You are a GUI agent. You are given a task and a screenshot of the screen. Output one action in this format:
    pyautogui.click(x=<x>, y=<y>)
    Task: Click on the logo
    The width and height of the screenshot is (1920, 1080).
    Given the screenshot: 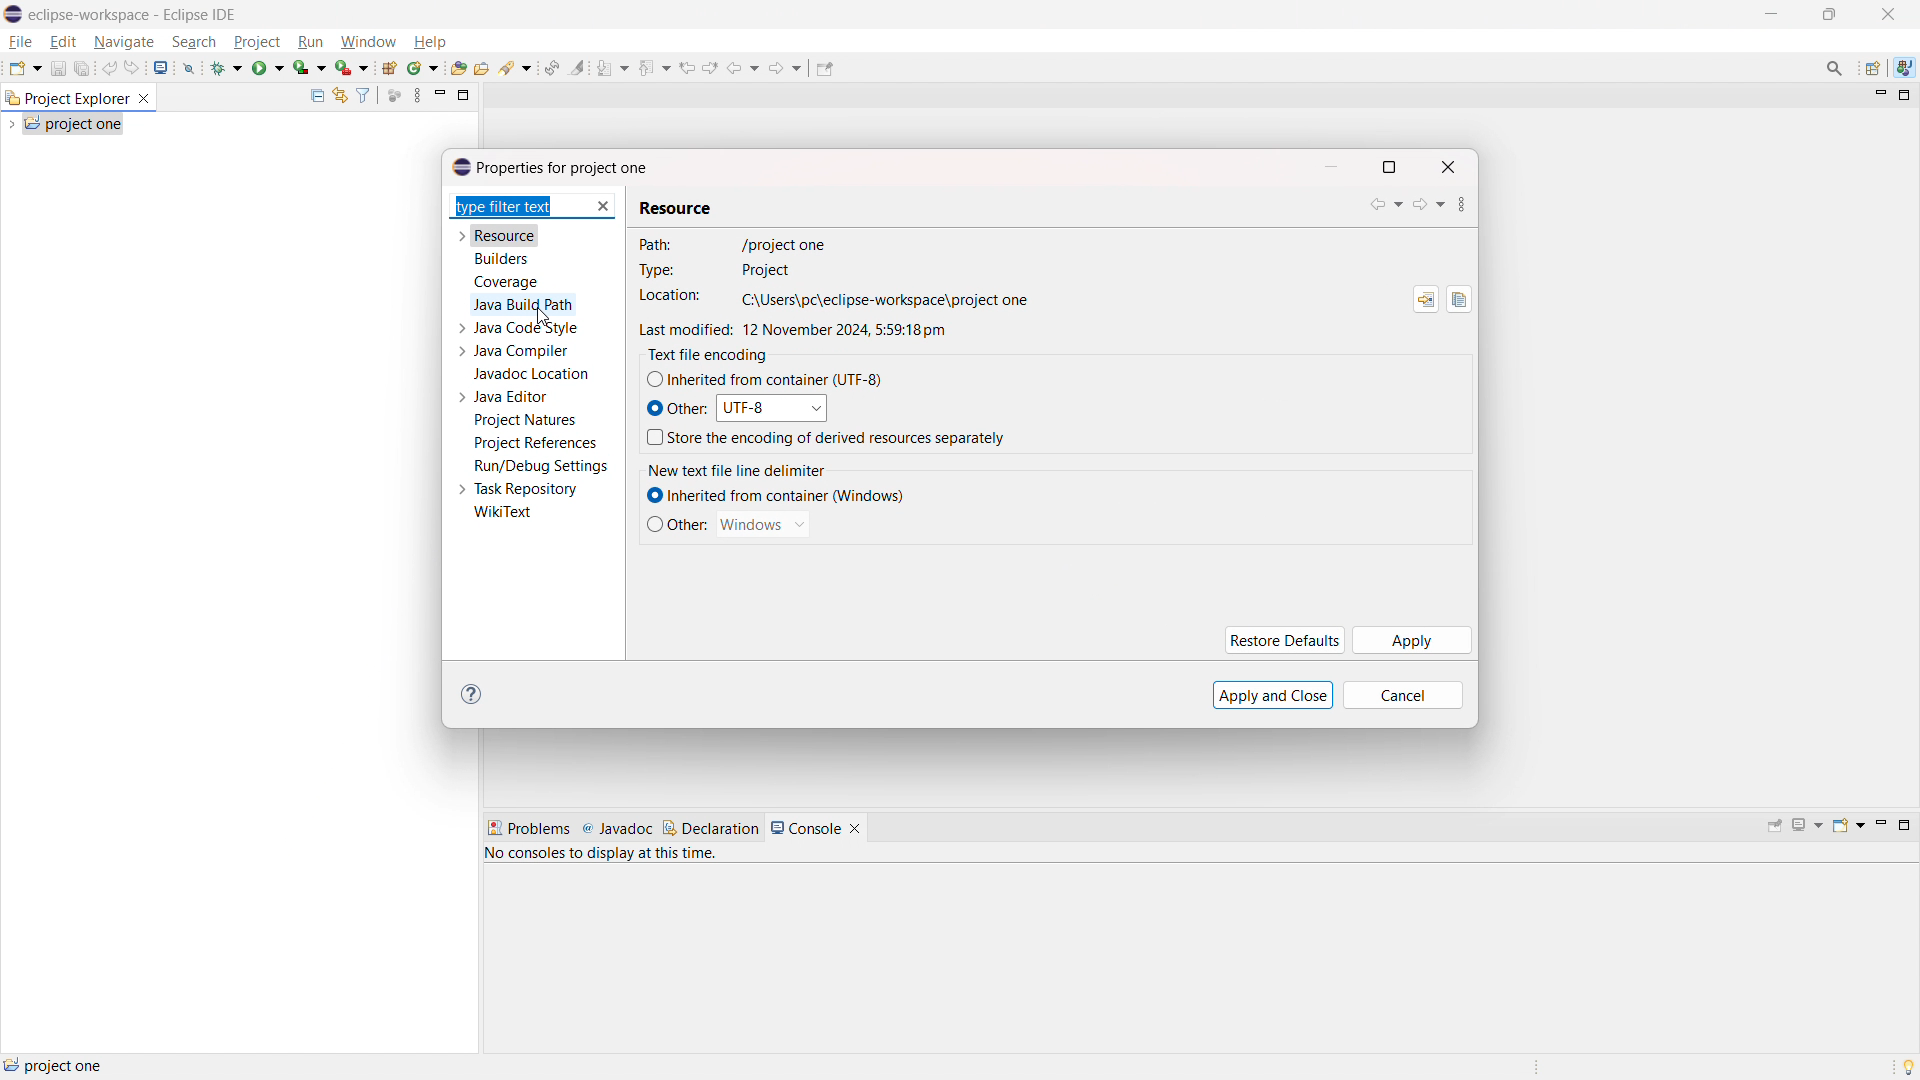 What is the action you would take?
    pyautogui.click(x=14, y=14)
    